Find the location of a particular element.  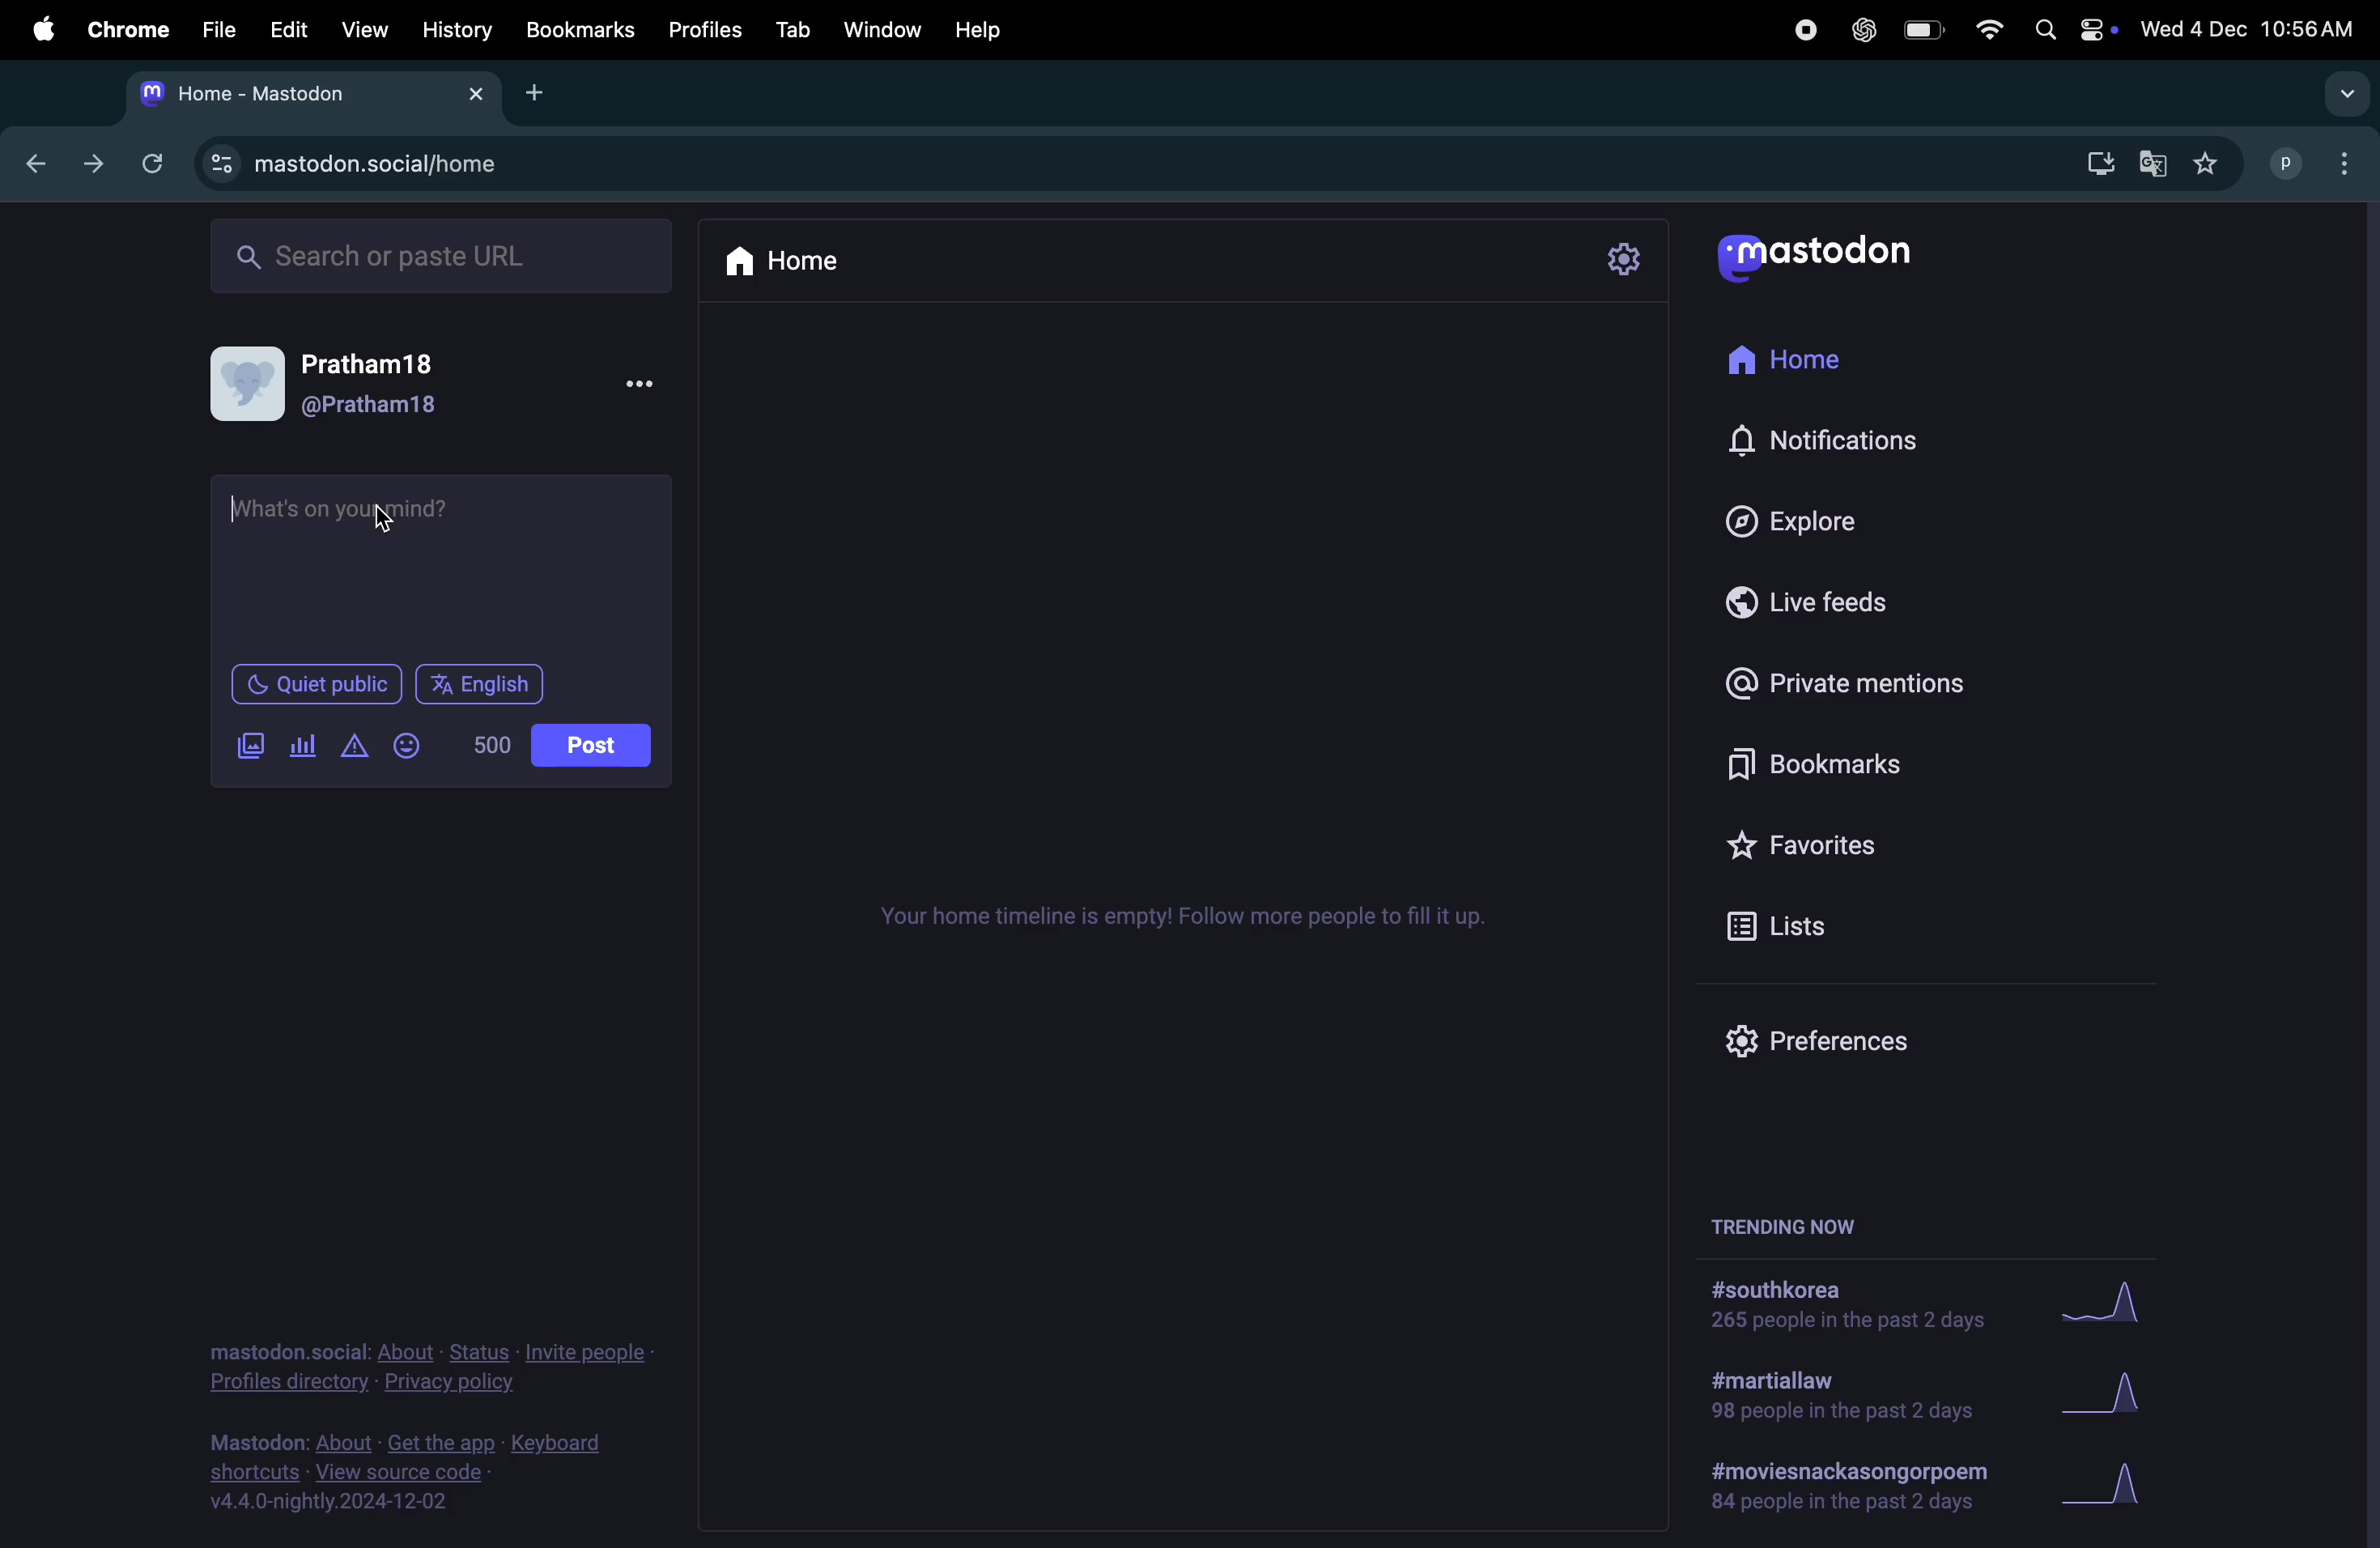

Graph is located at coordinates (2119, 1301).